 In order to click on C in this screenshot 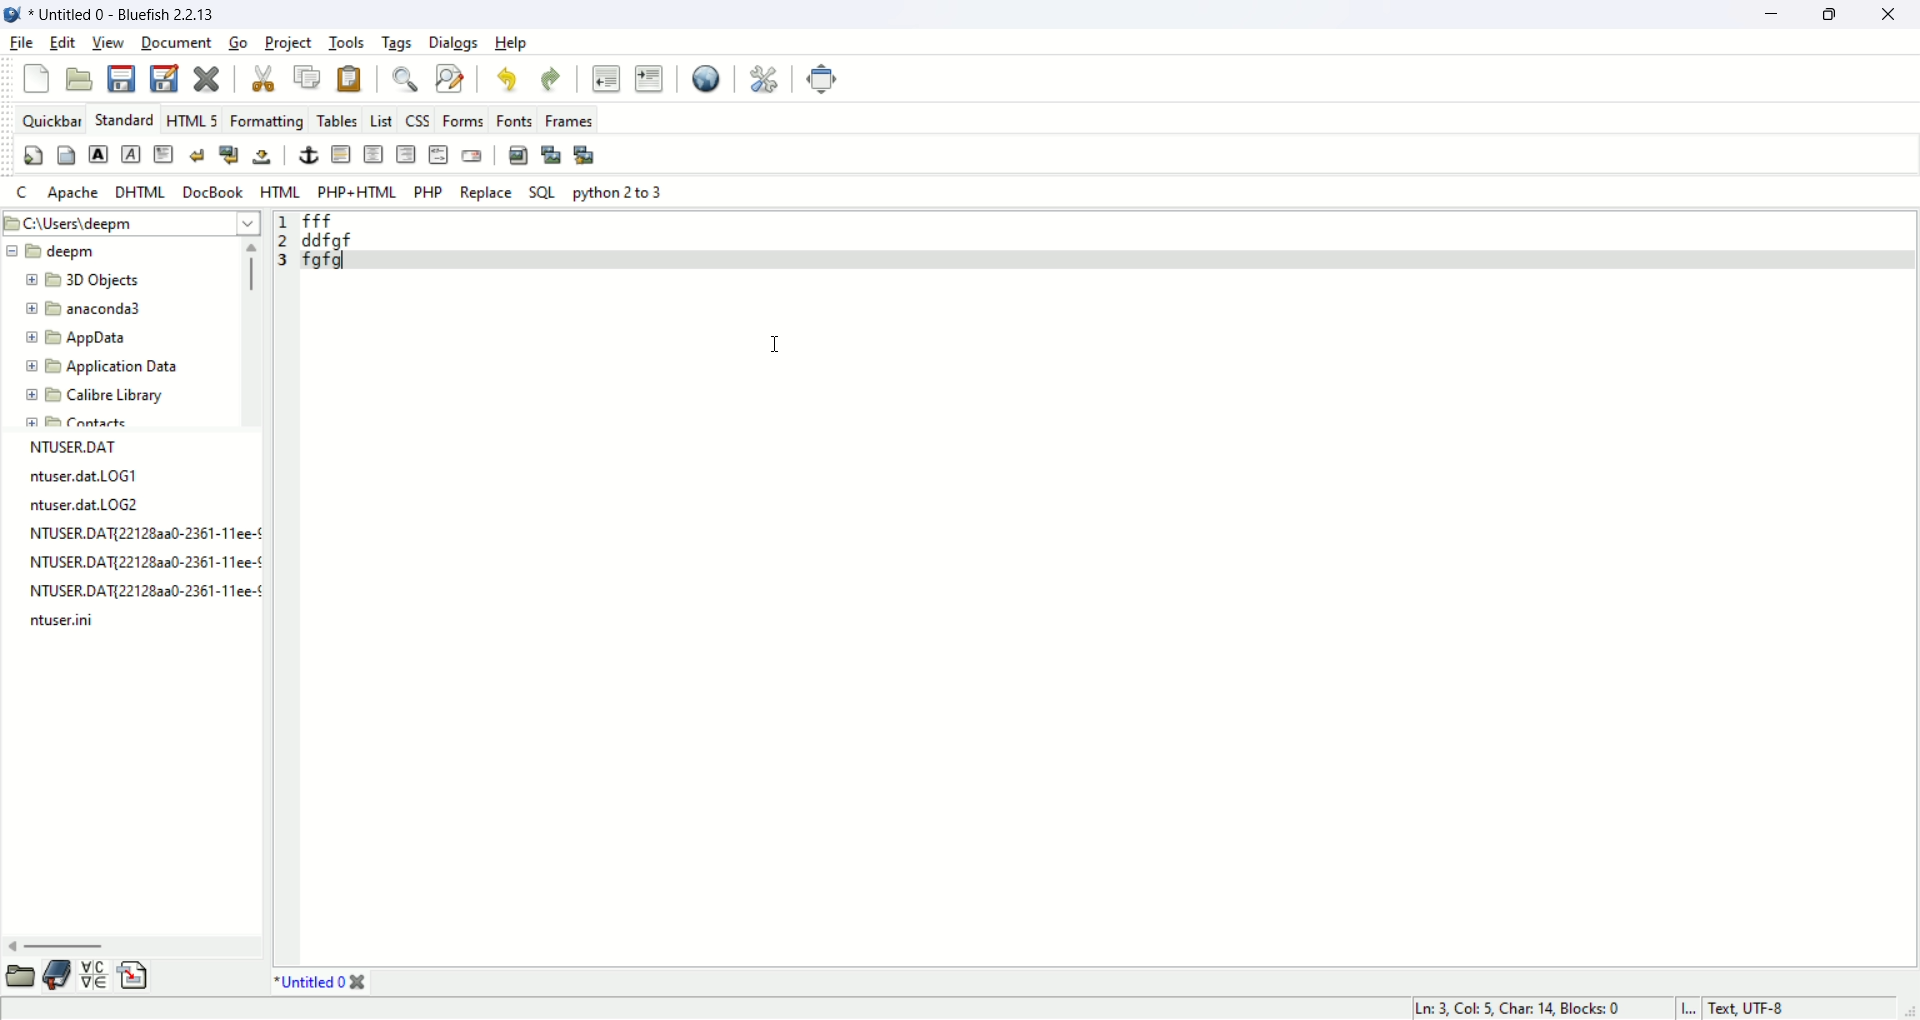, I will do `click(25, 193)`.